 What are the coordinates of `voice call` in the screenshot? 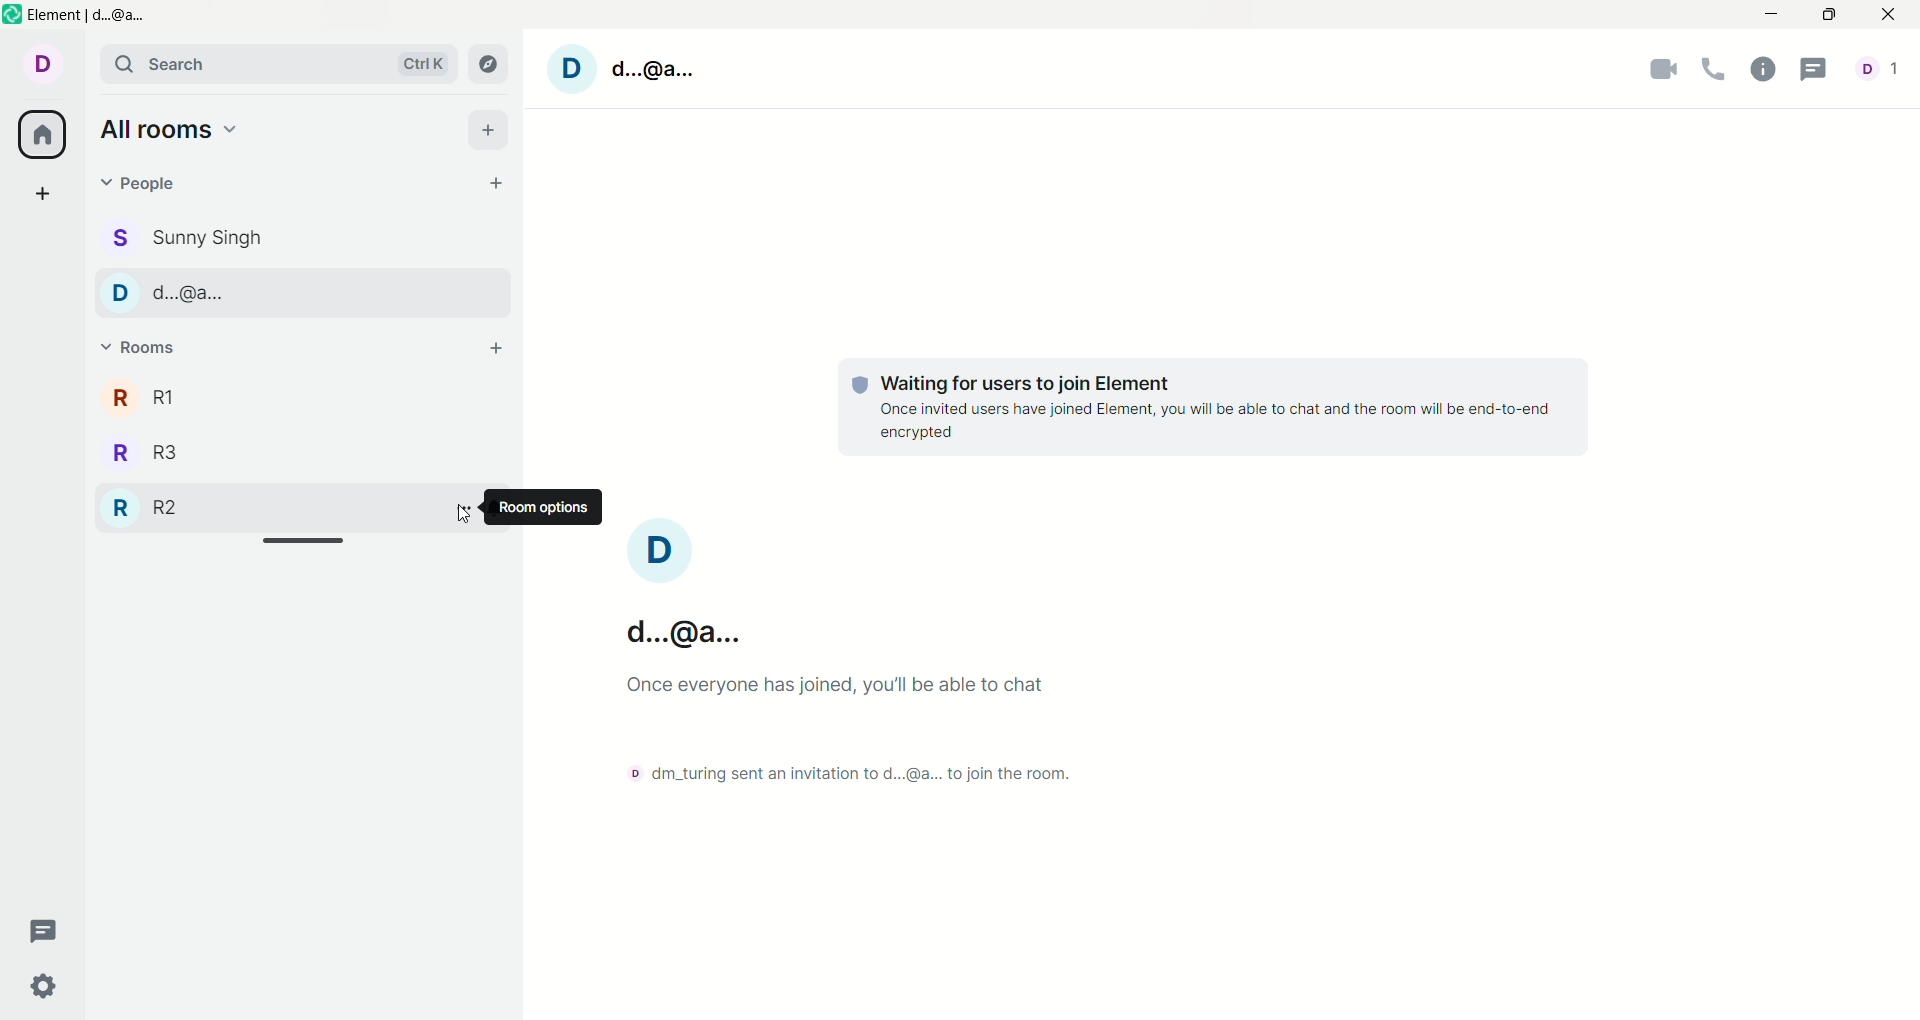 It's located at (1715, 71).